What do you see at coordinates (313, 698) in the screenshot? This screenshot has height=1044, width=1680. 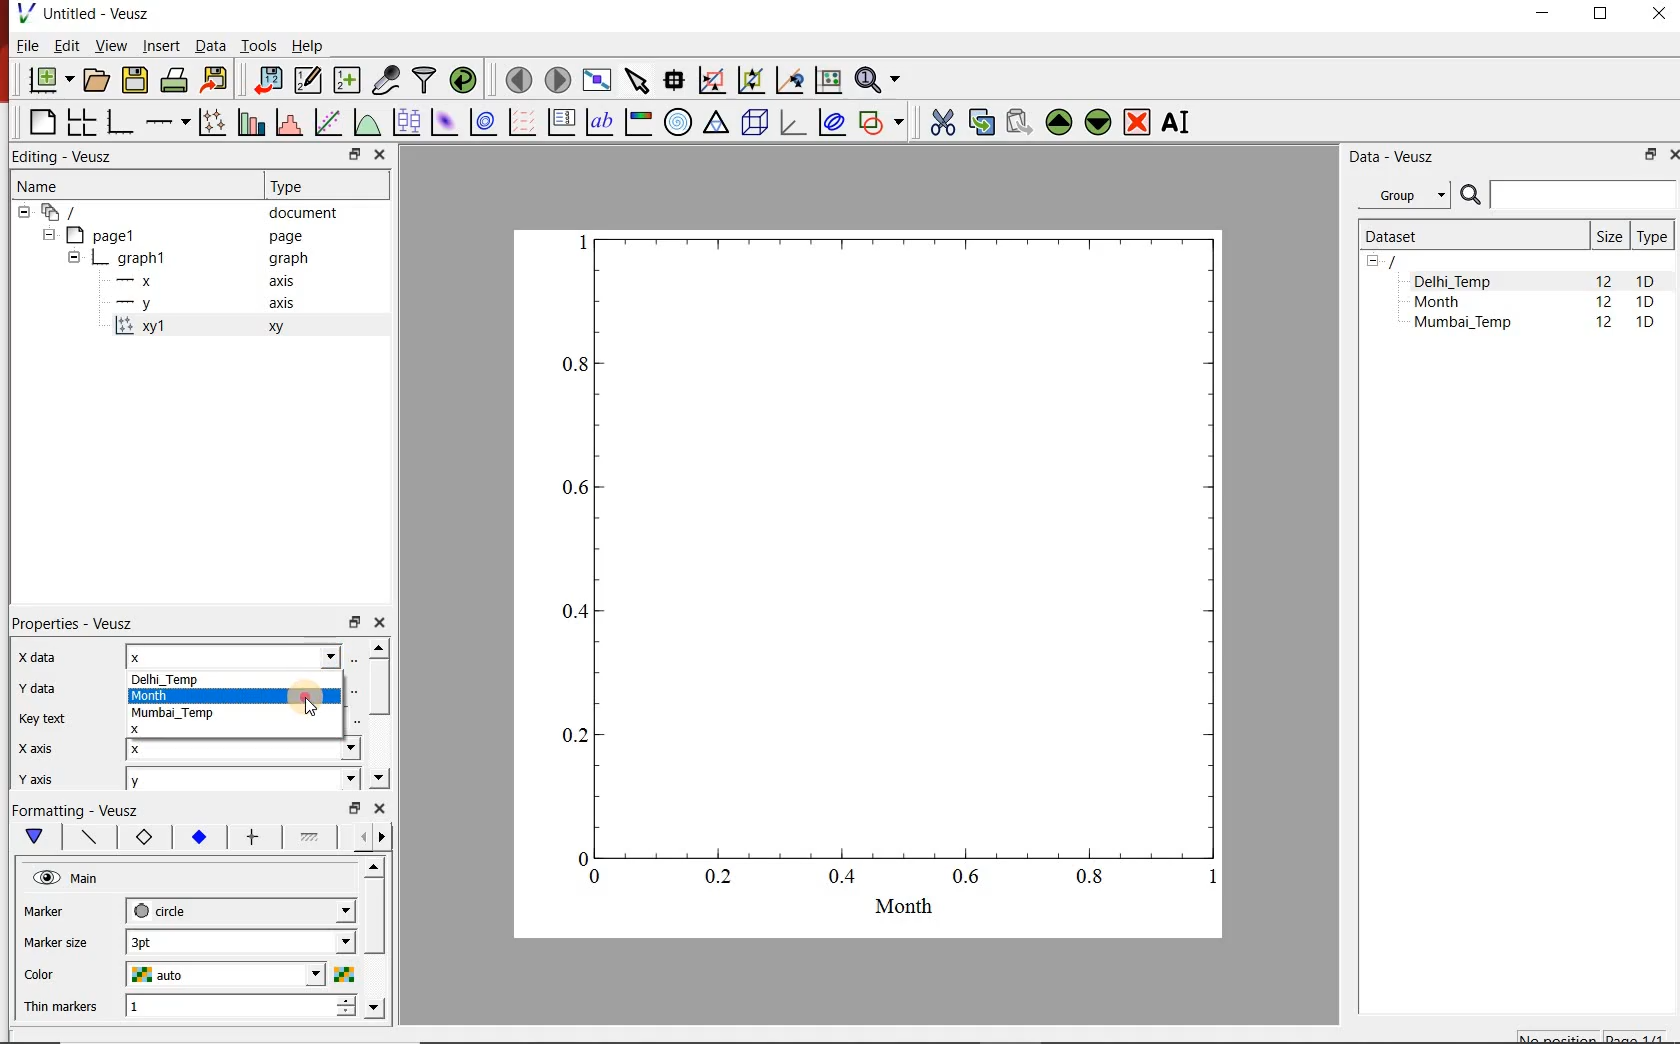 I see `cursor` at bounding box center [313, 698].